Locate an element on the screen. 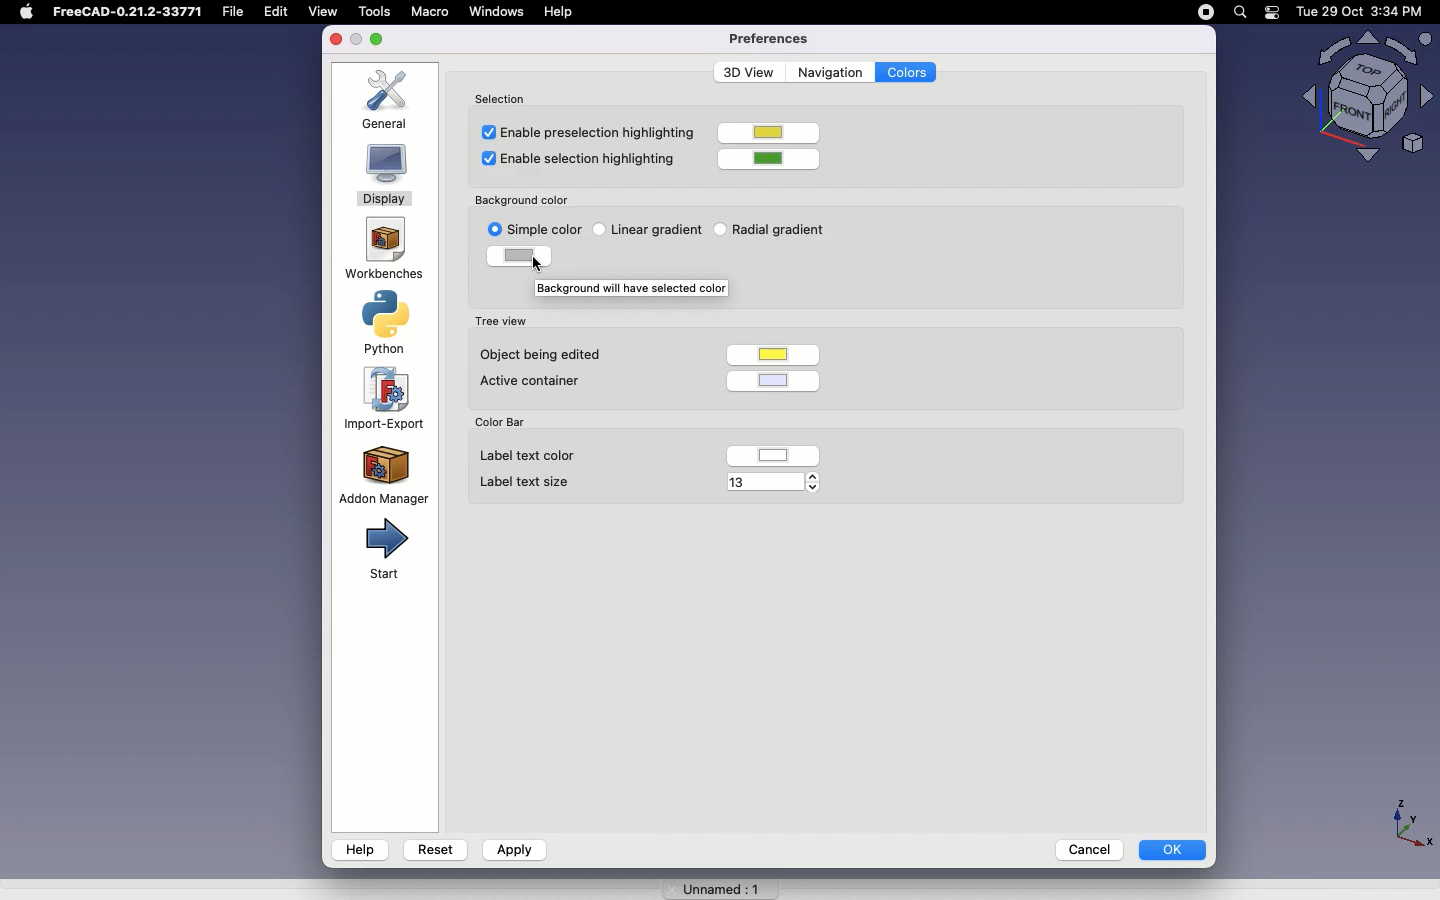 The height and width of the screenshot is (900, 1440). FreeCAD-0.21.2-33Y71 is located at coordinates (131, 14).